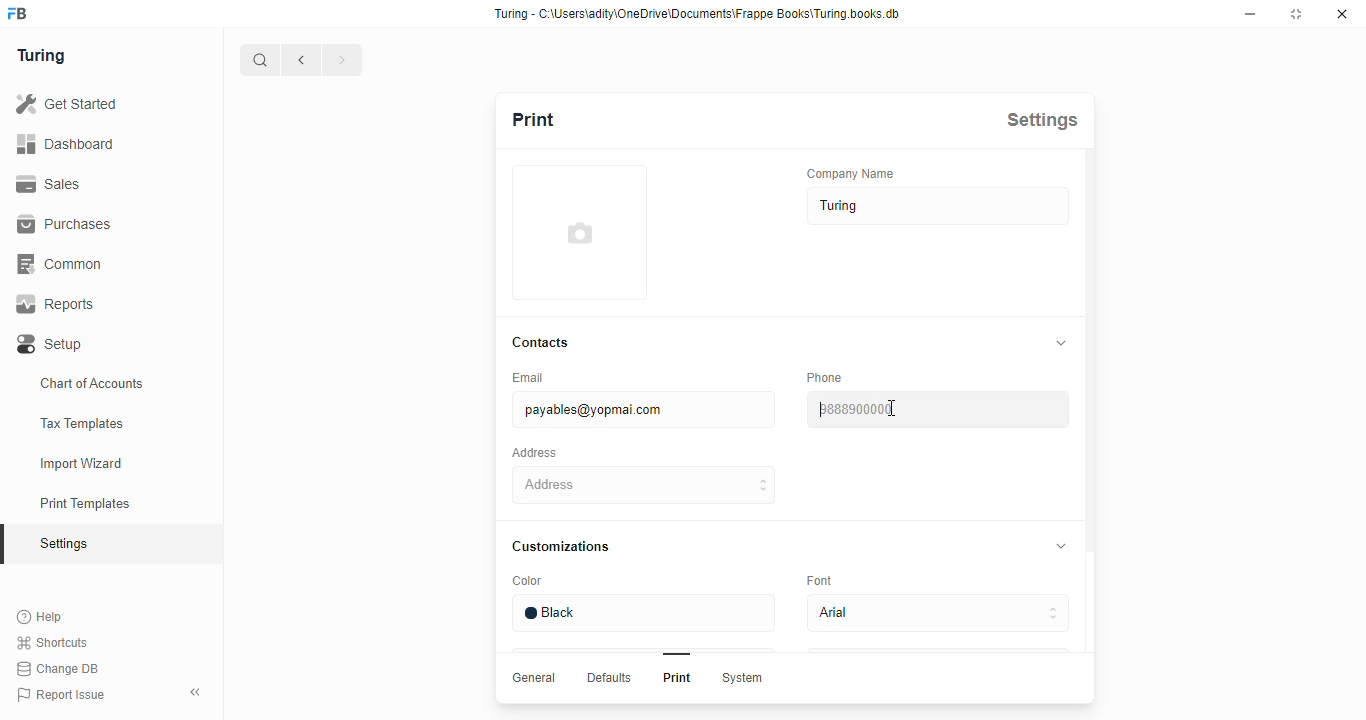 Image resolution: width=1366 pixels, height=720 pixels. What do you see at coordinates (1299, 14) in the screenshot?
I see `maximise` at bounding box center [1299, 14].